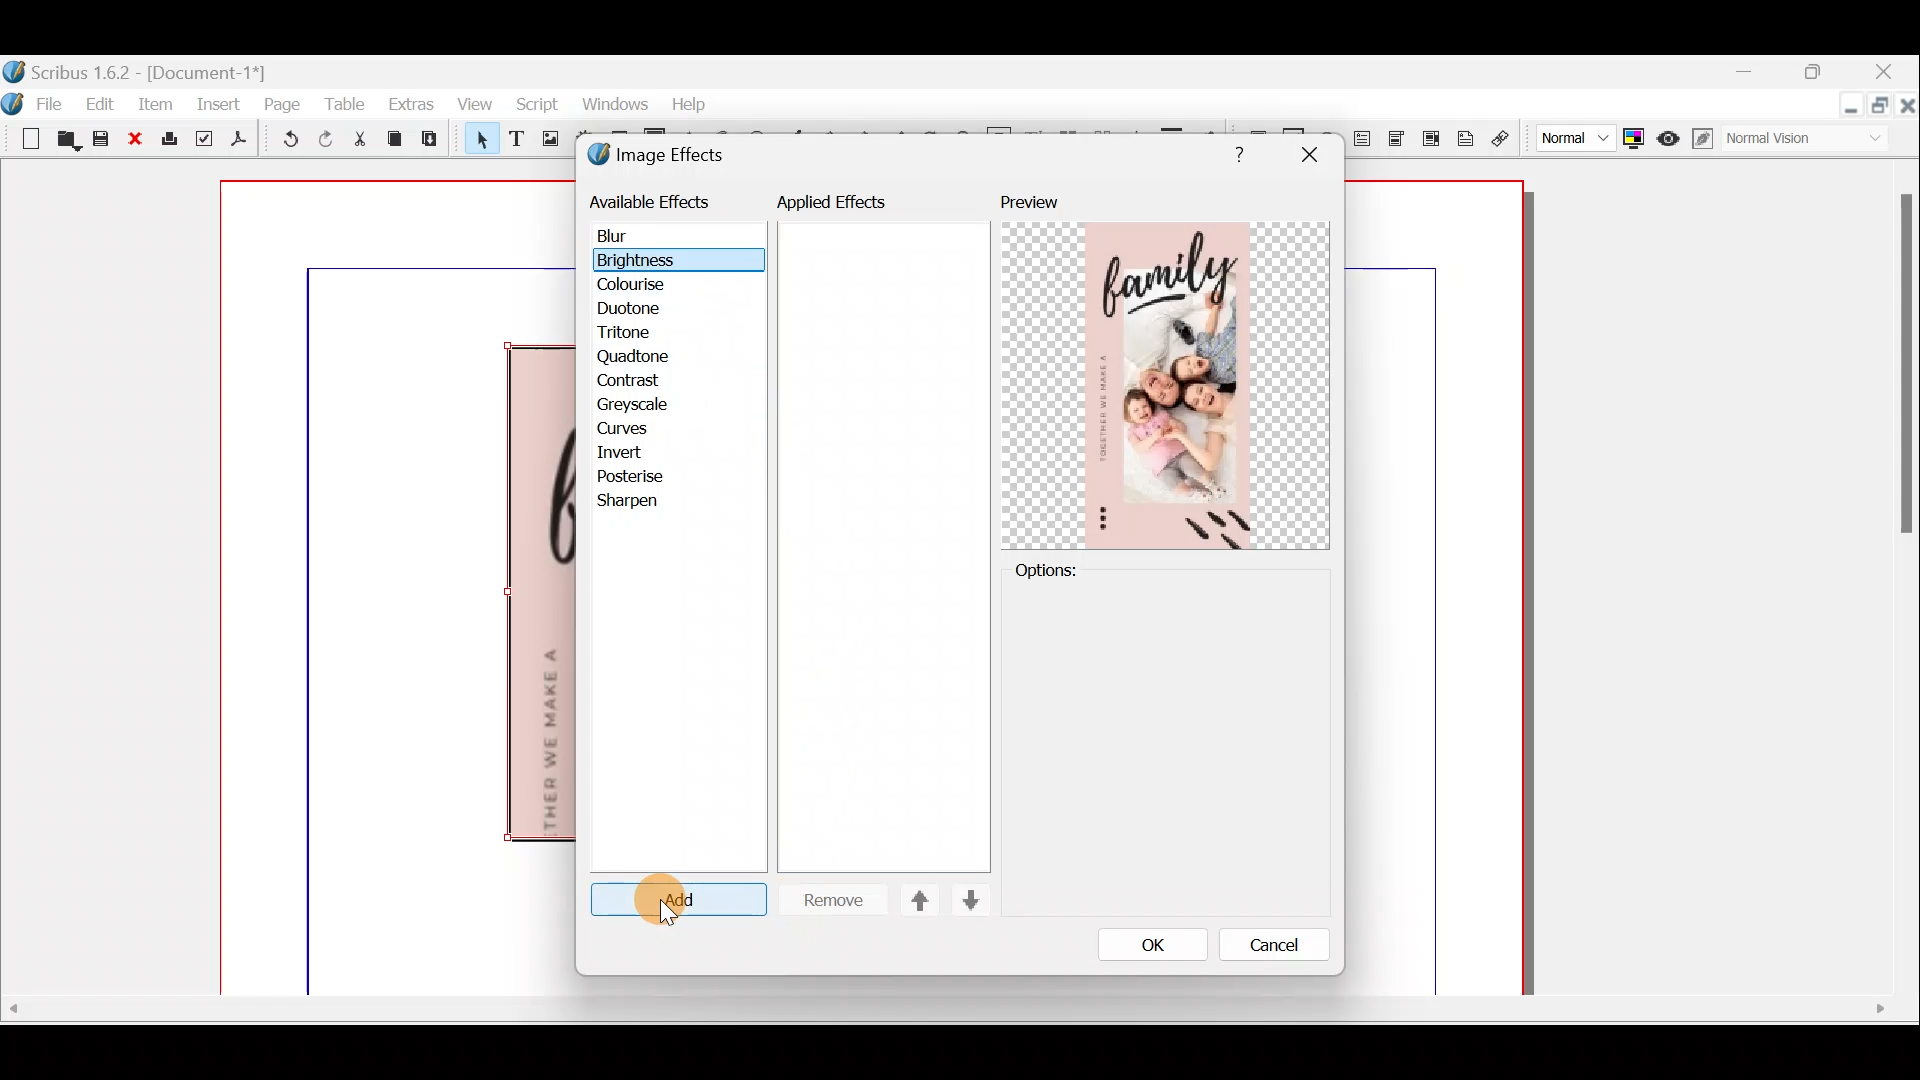 The width and height of the screenshot is (1920, 1080). Describe the element at coordinates (609, 106) in the screenshot. I see `Windows` at that location.